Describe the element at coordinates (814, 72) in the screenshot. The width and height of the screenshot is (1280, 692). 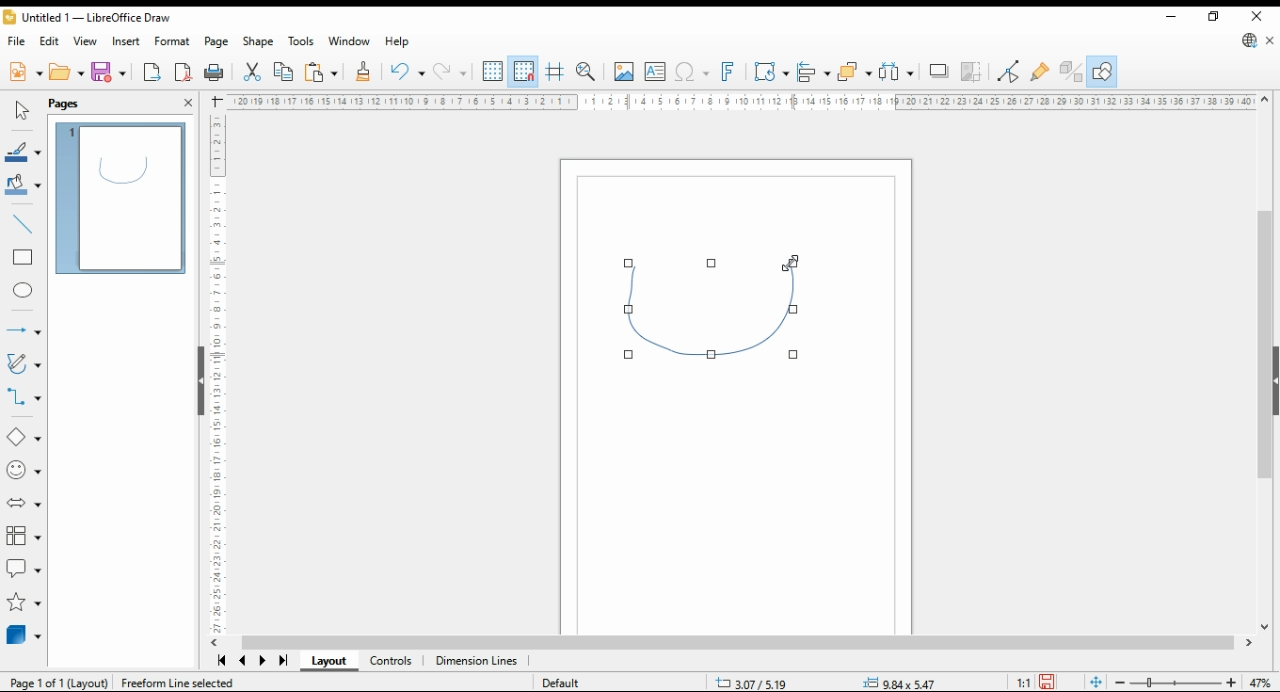
I see `align objects` at that location.